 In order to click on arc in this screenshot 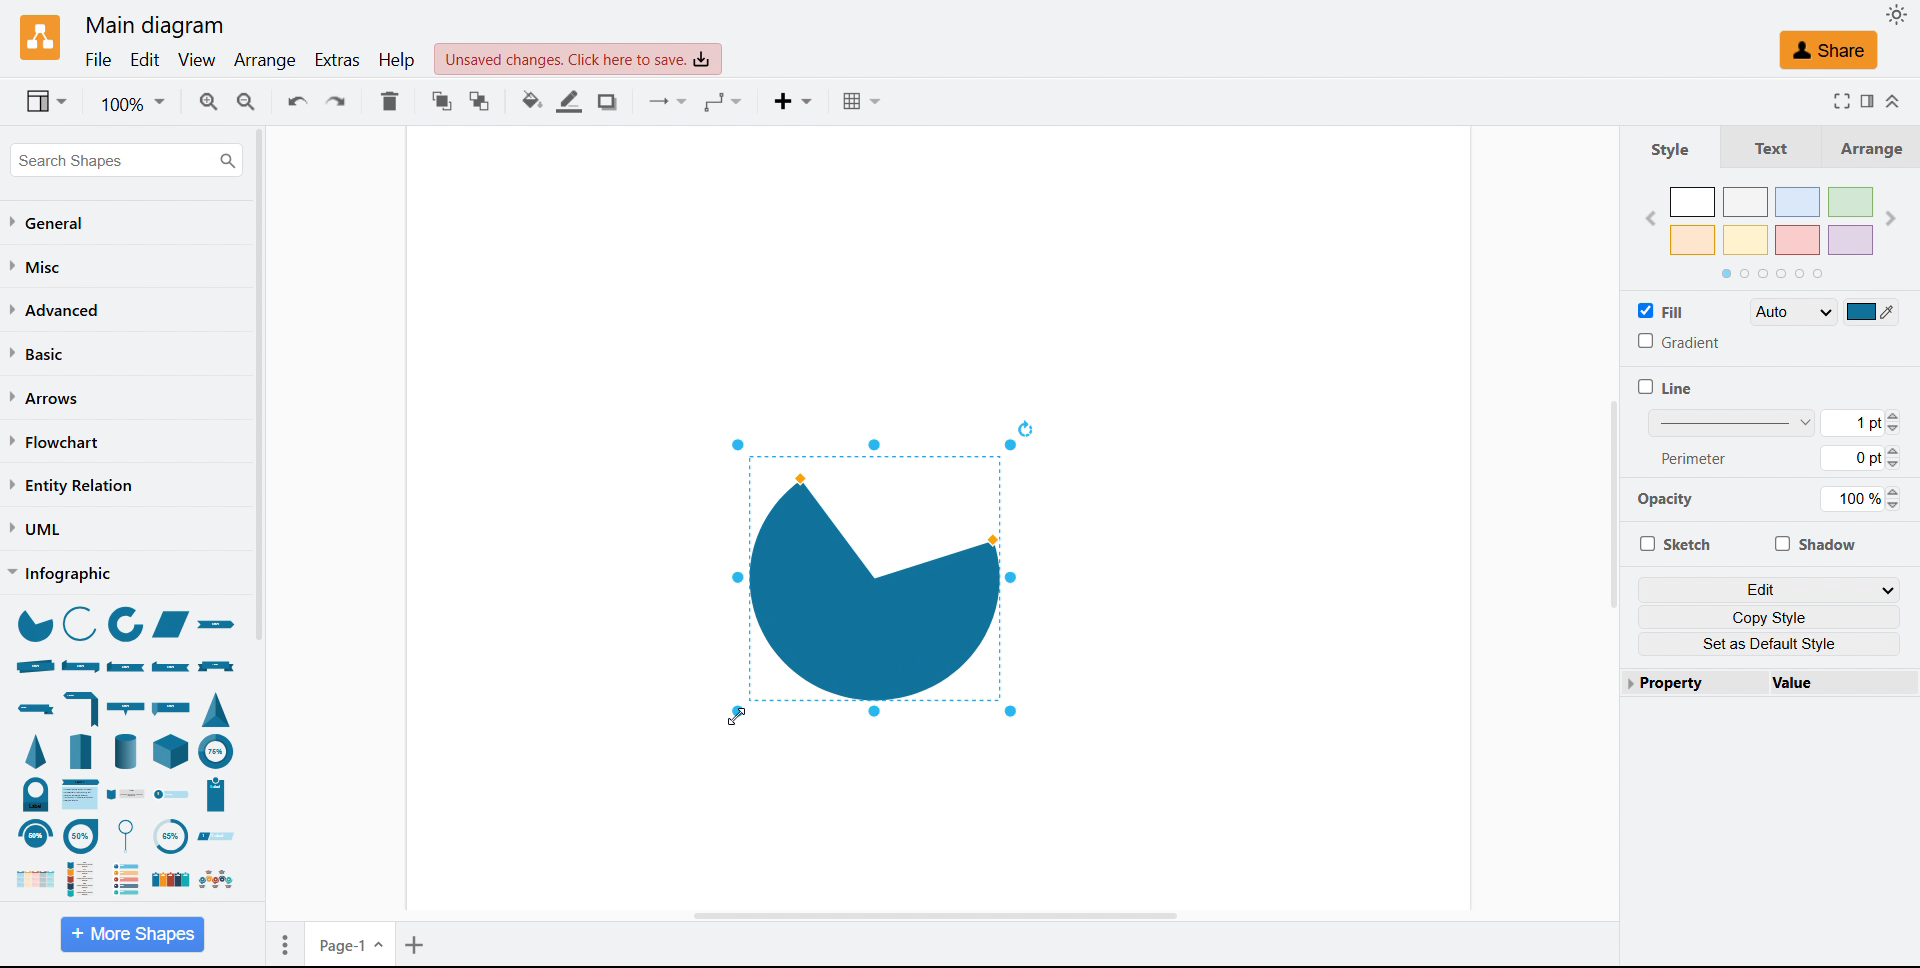, I will do `click(79, 622)`.